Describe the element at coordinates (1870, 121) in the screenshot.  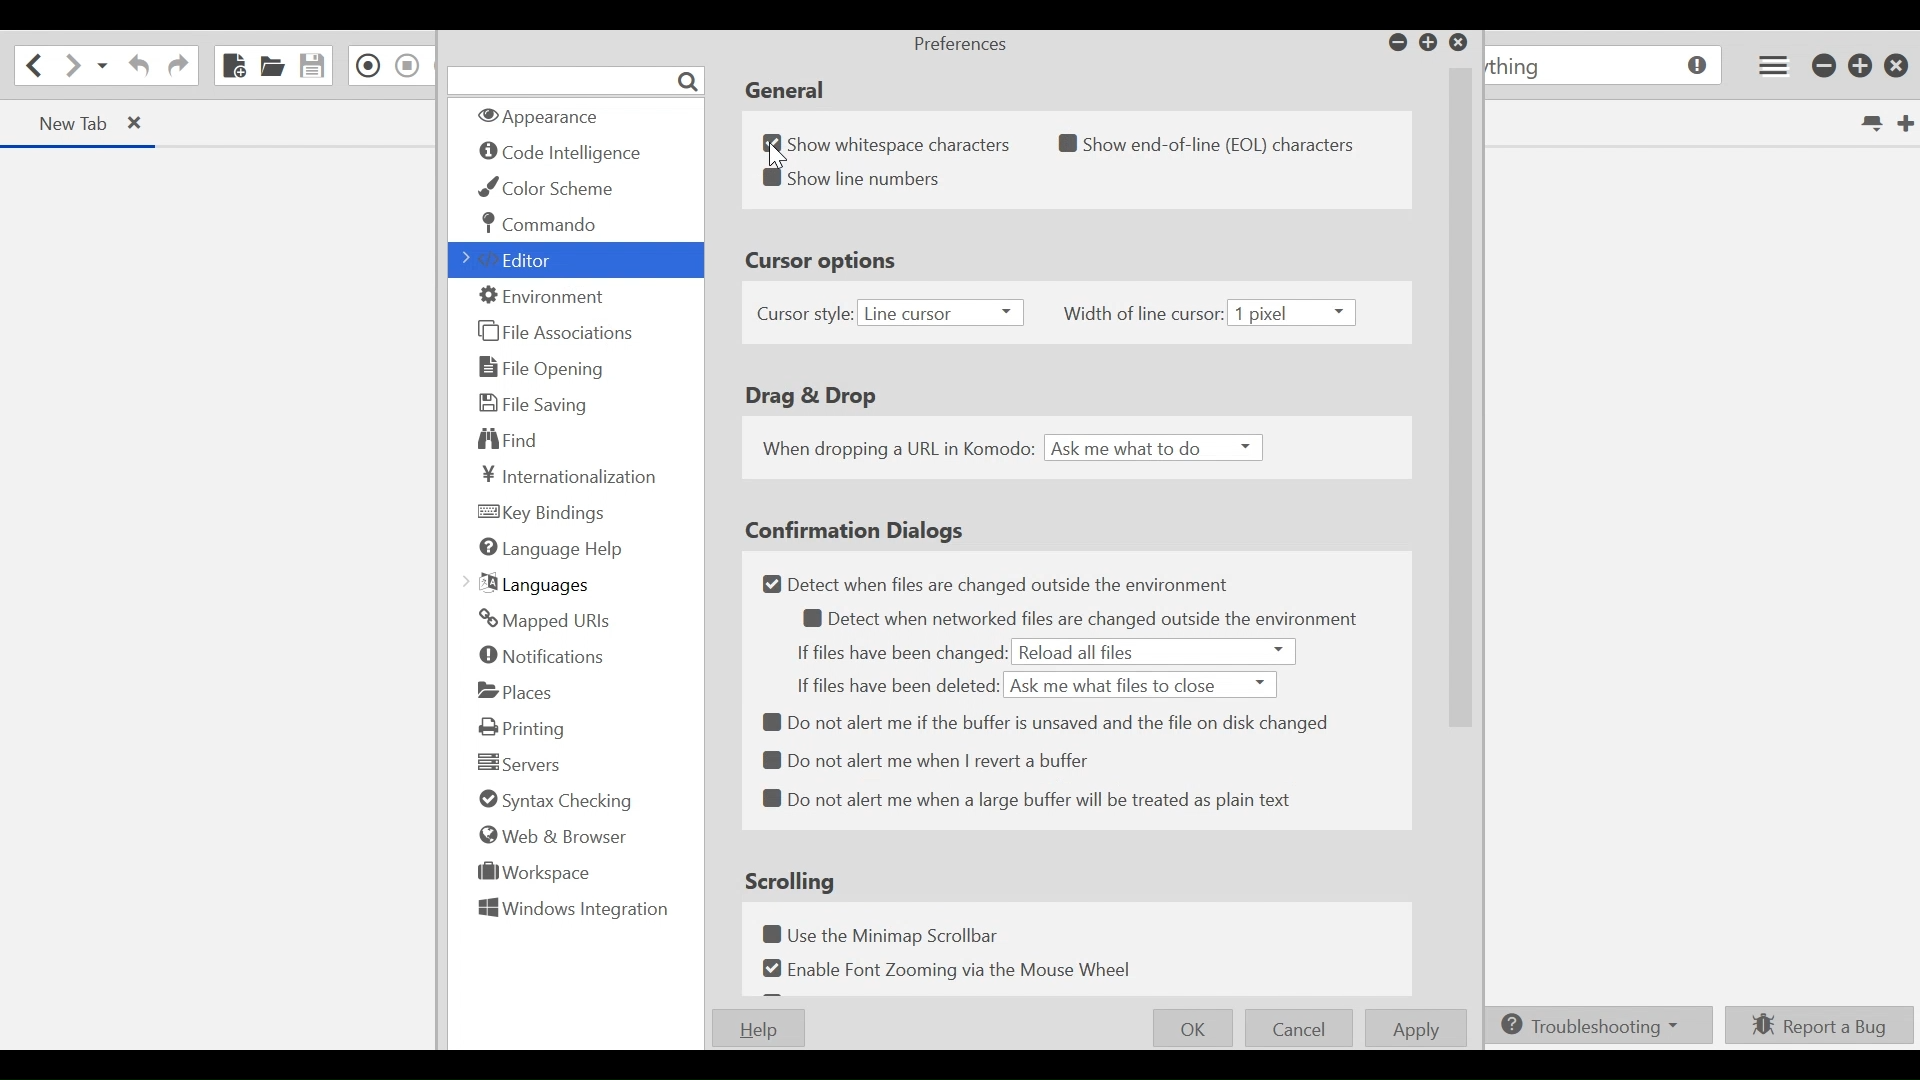
I see `List all tabs` at that location.